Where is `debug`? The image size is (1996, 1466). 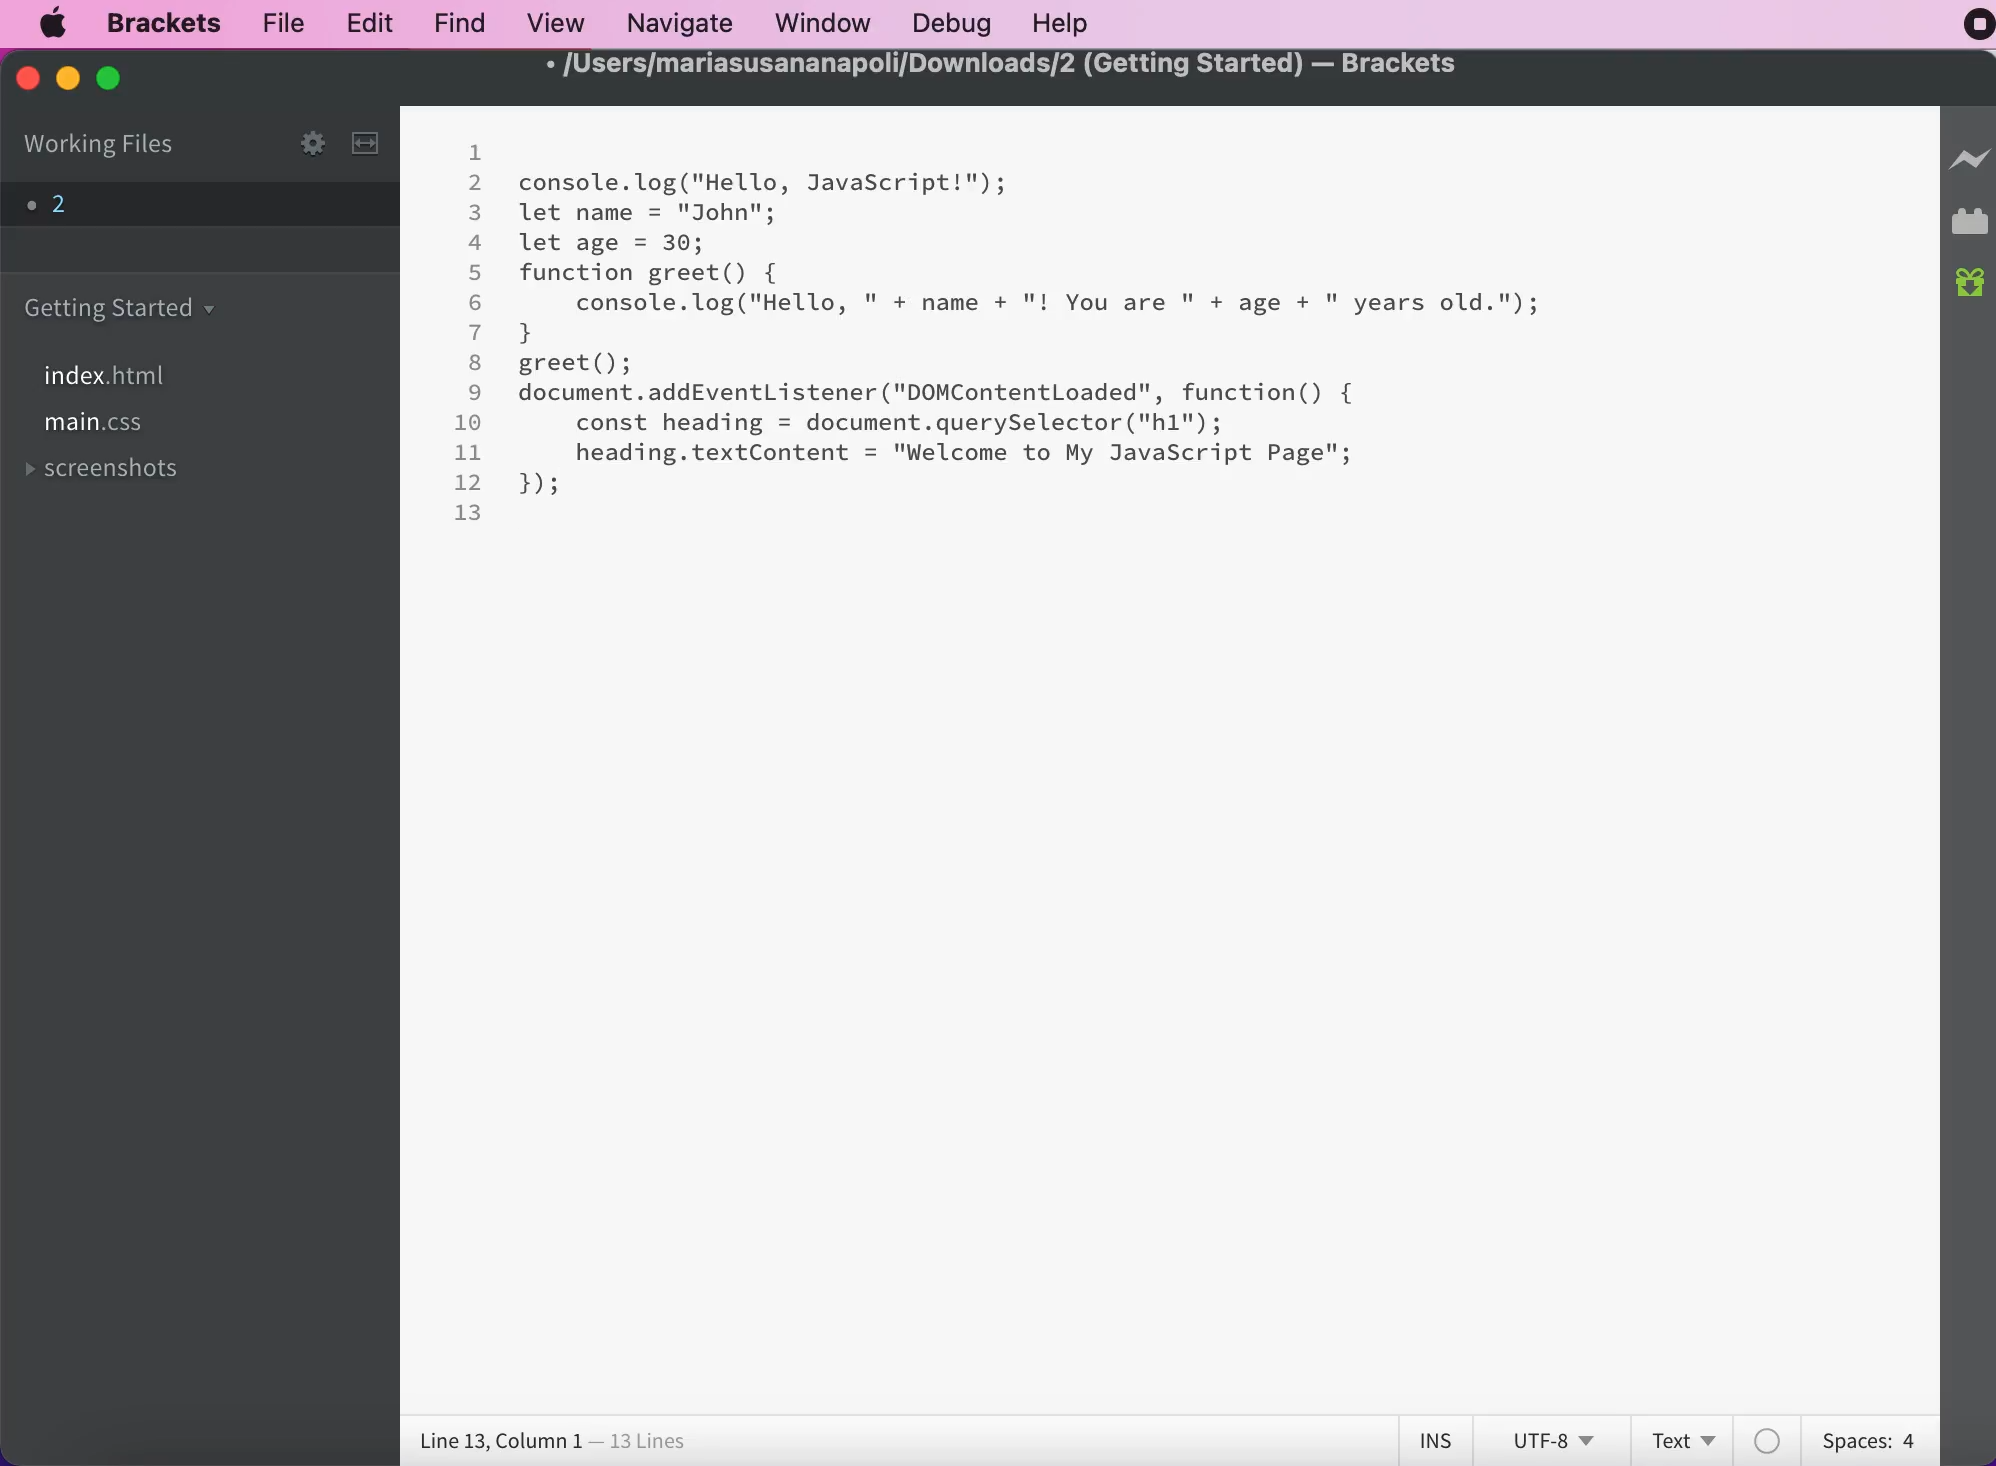 debug is located at coordinates (949, 26).